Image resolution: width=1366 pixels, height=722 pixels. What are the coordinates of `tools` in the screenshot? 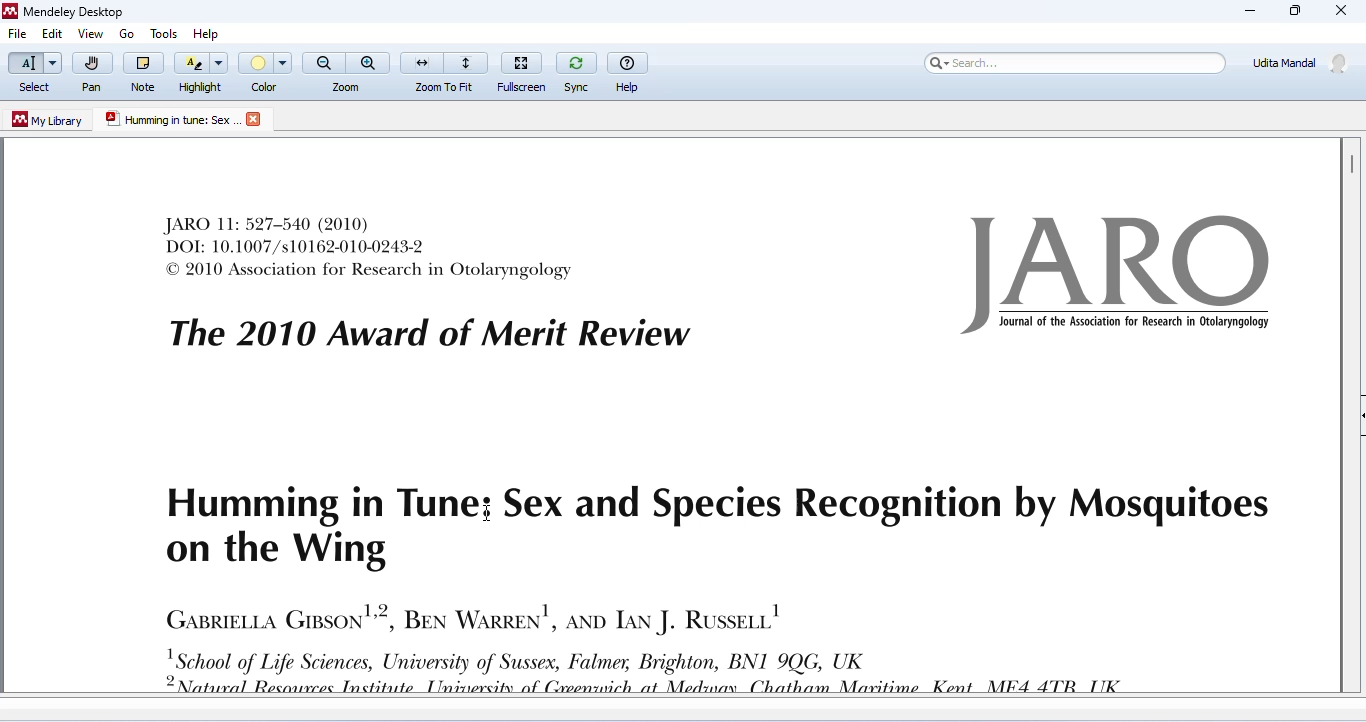 It's located at (161, 30).